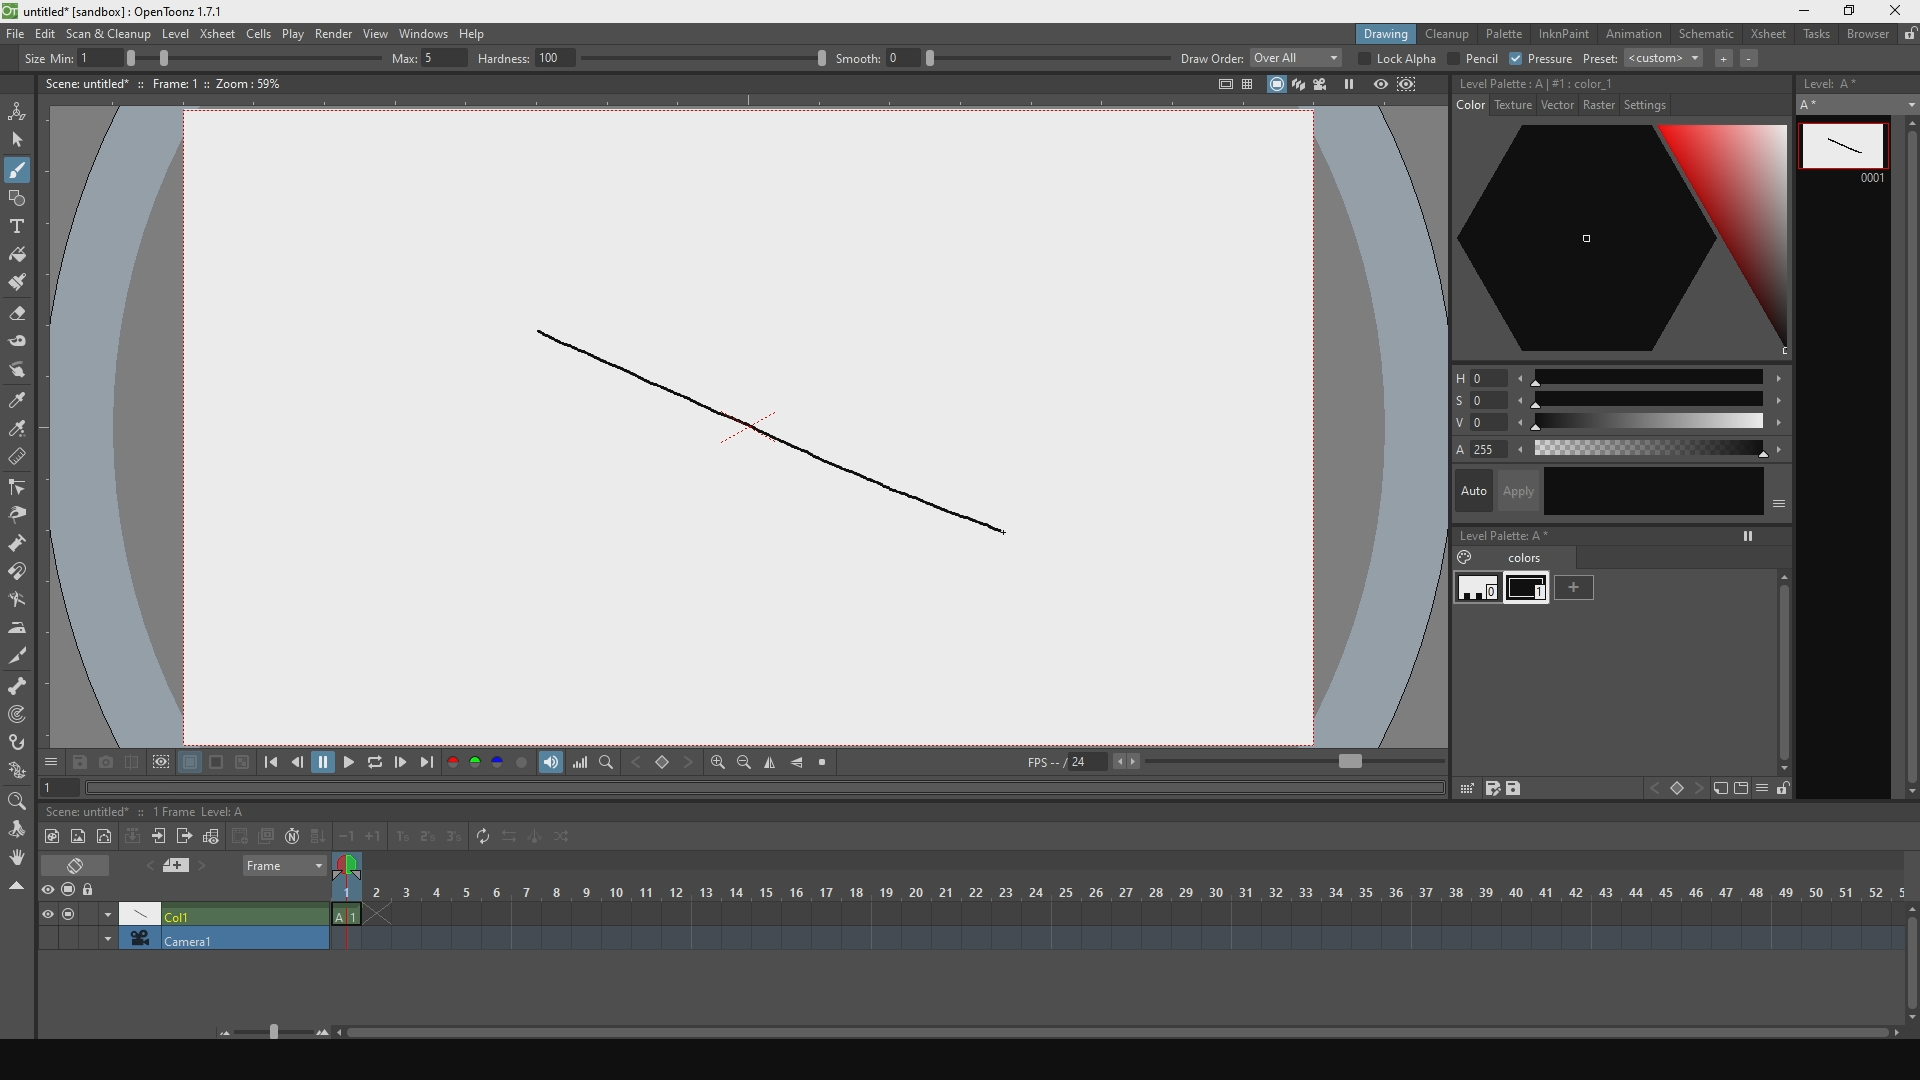 This screenshot has width=1920, height=1080. I want to click on color palette, so click(1615, 244).